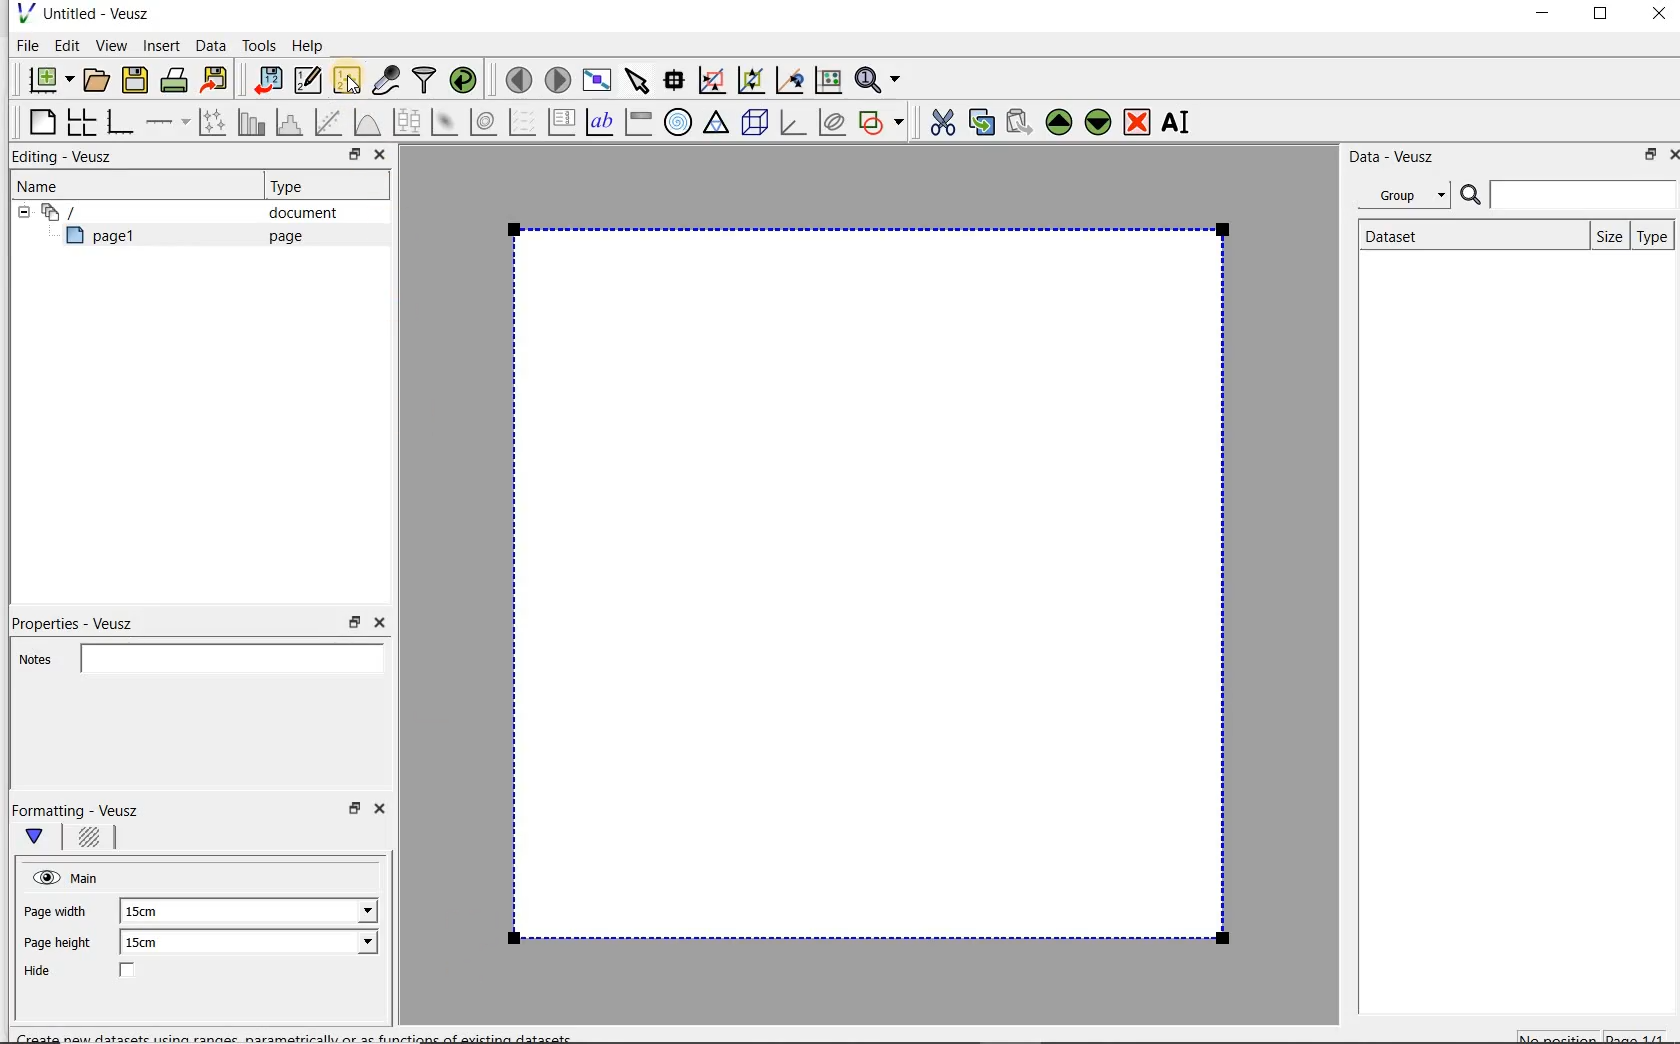 This screenshot has width=1680, height=1044. Describe the element at coordinates (638, 122) in the screenshot. I see `image color bar` at that location.